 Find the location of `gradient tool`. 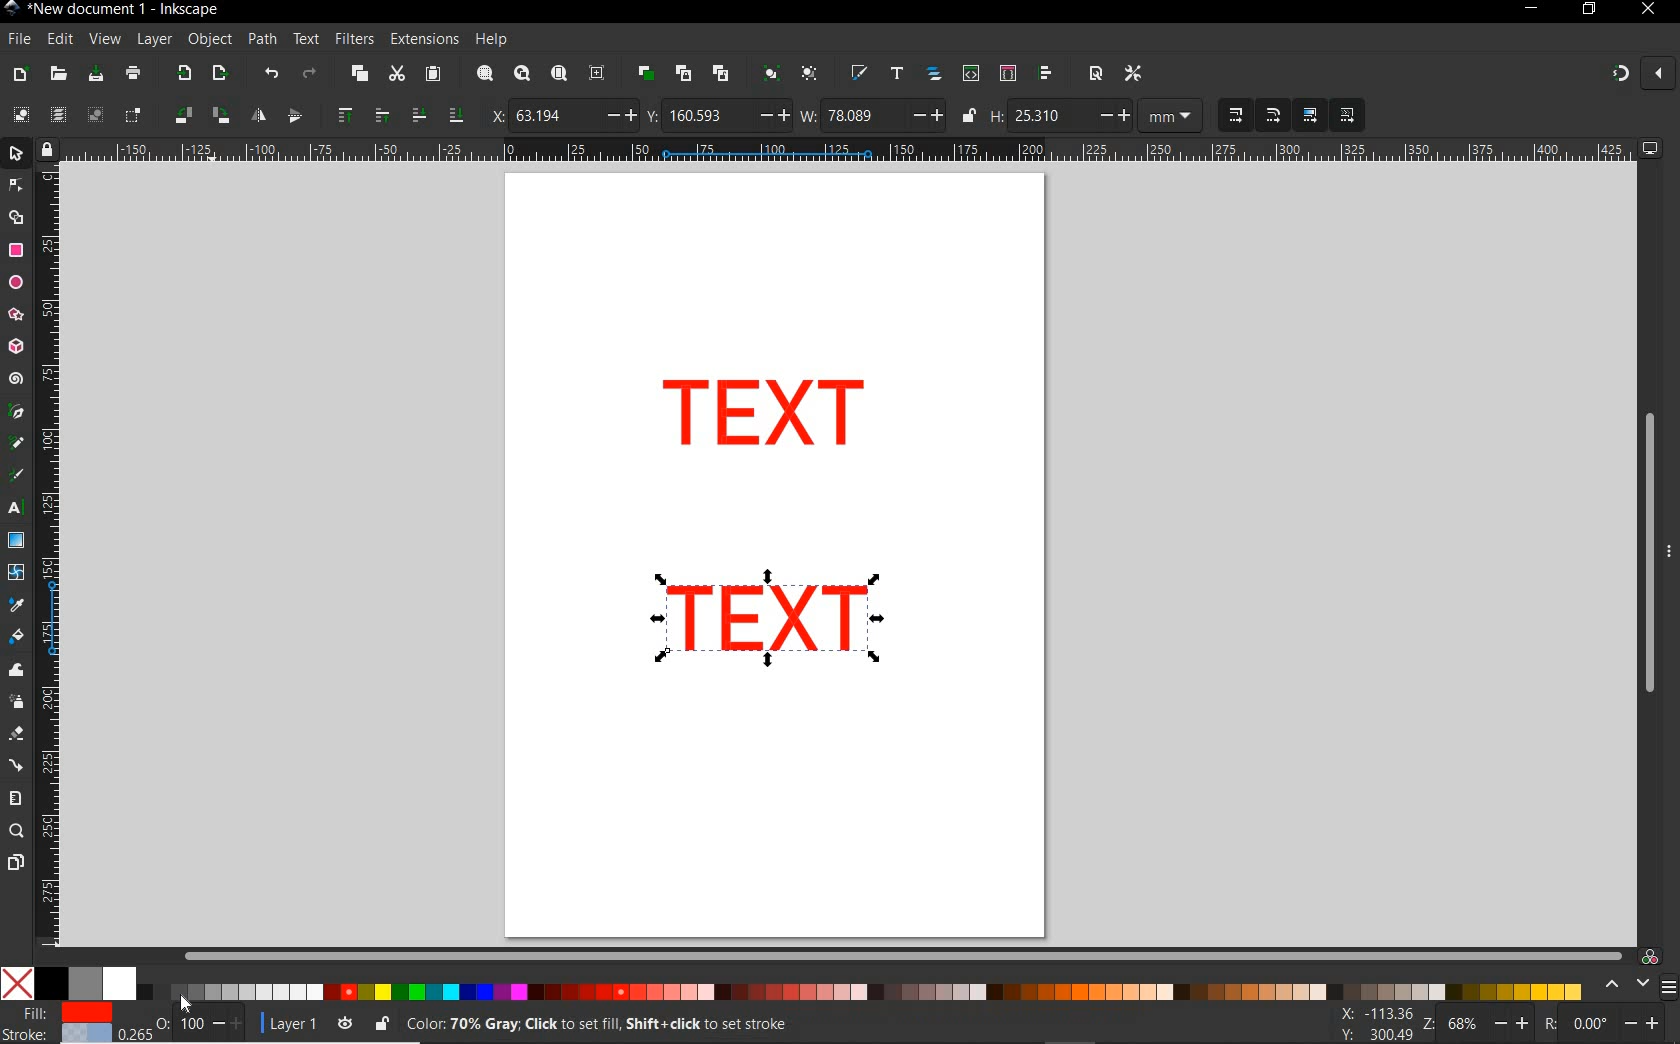

gradient tool is located at coordinates (16, 541).